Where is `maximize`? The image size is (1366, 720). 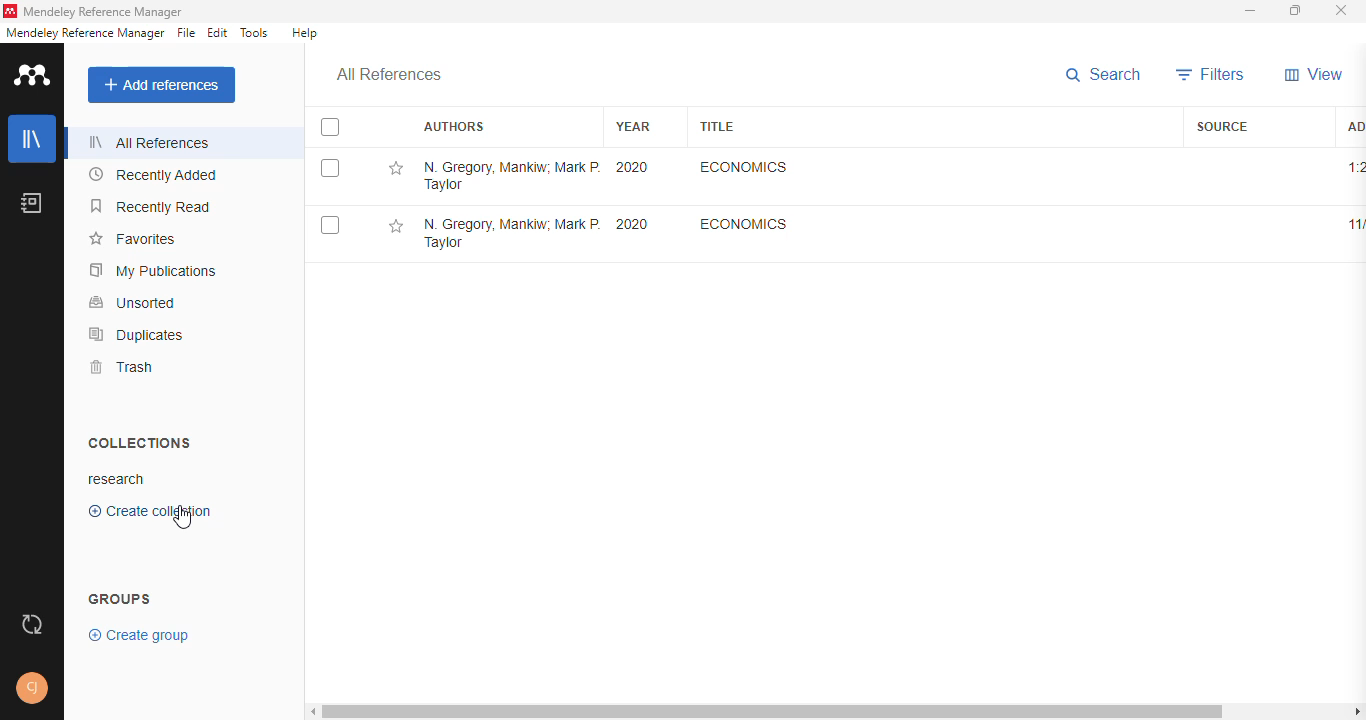
maximize is located at coordinates (1298, 11).